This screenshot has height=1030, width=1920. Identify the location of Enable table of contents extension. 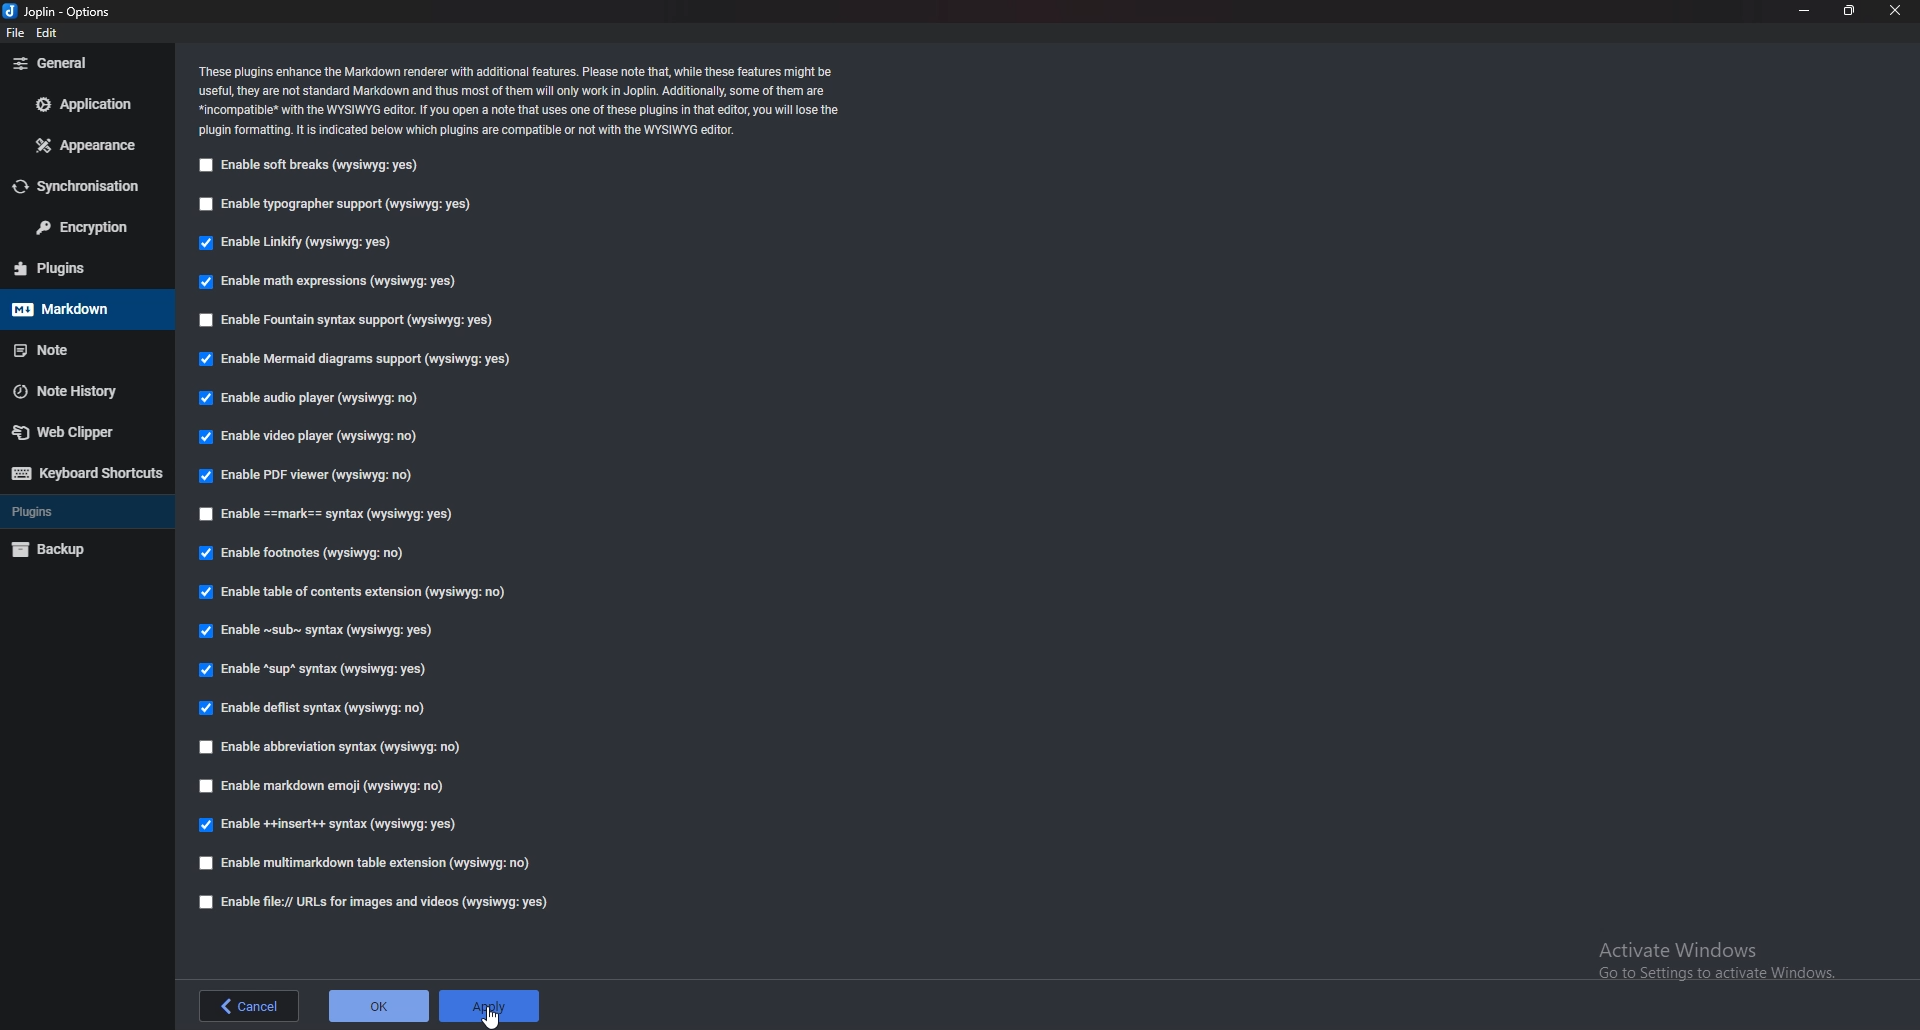
(353, 596).